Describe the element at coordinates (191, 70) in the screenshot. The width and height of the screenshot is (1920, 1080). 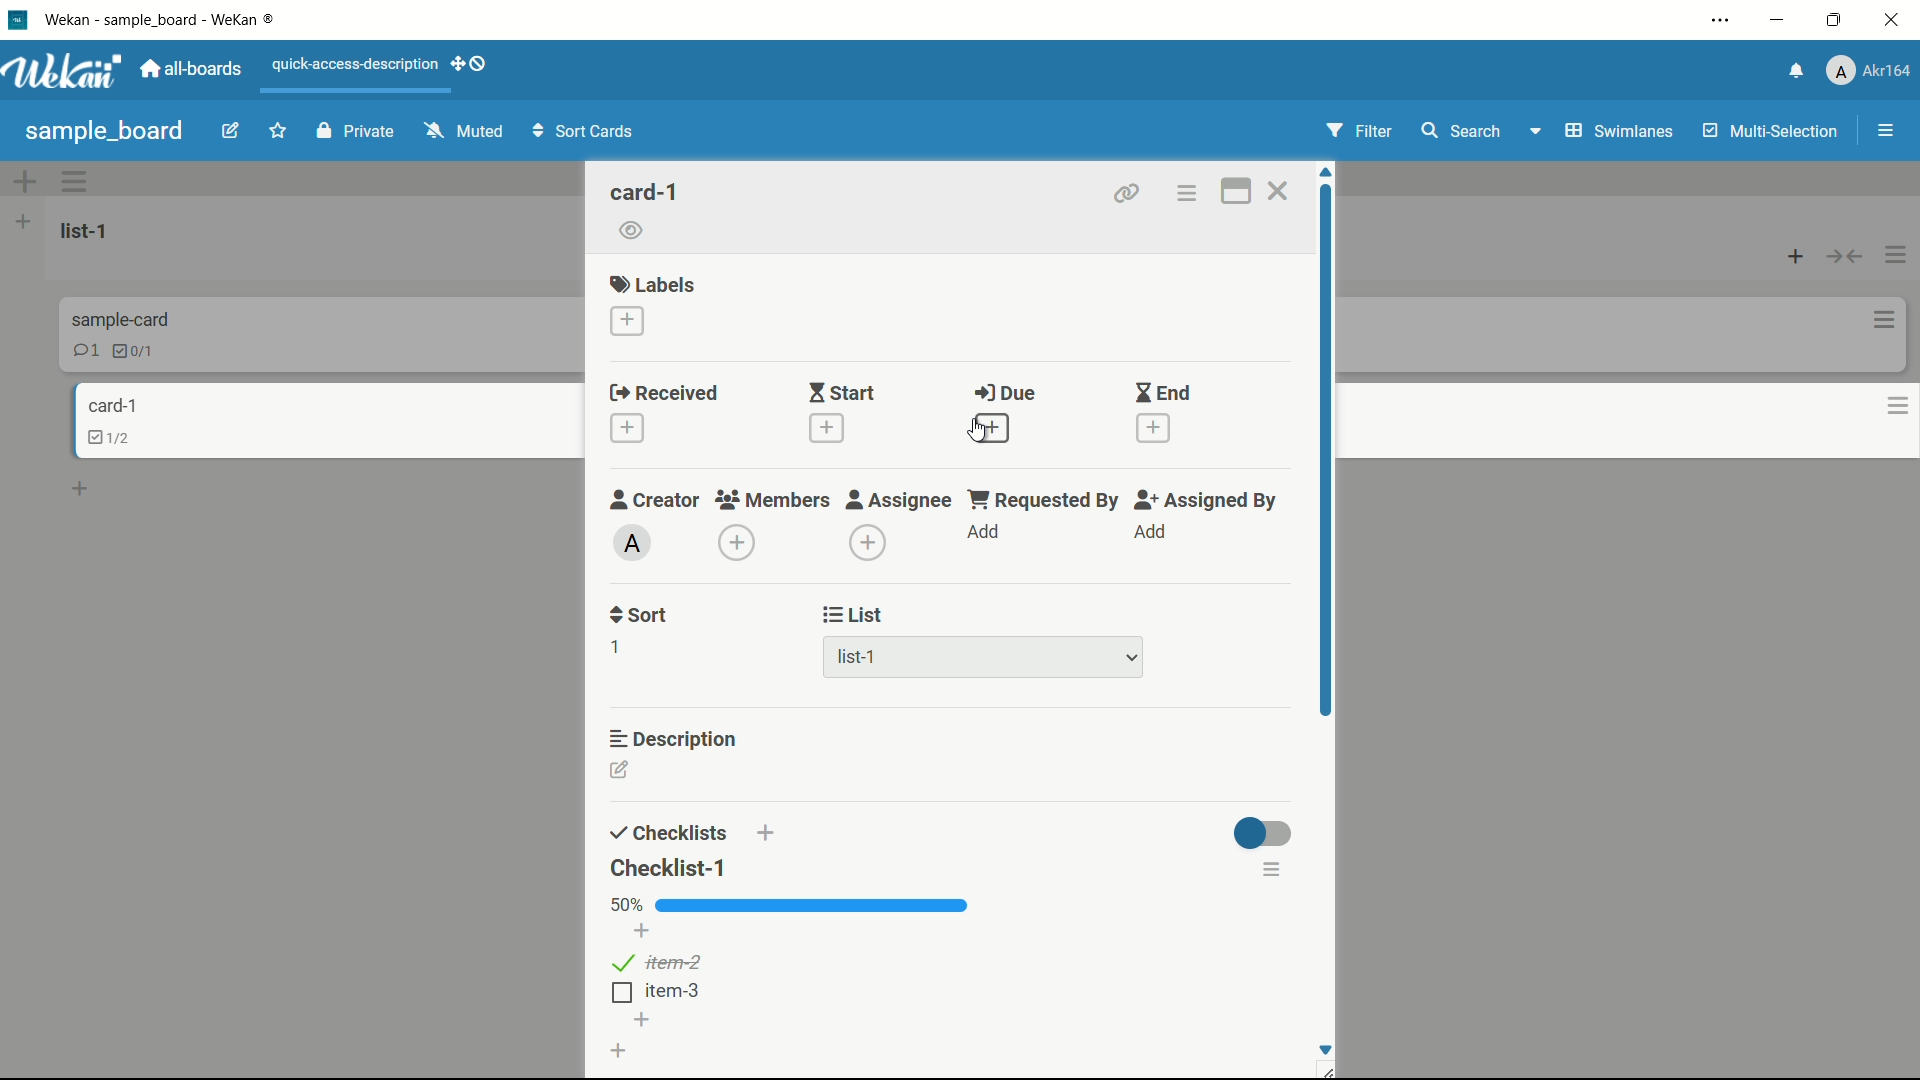
I see `all boards` at that location.